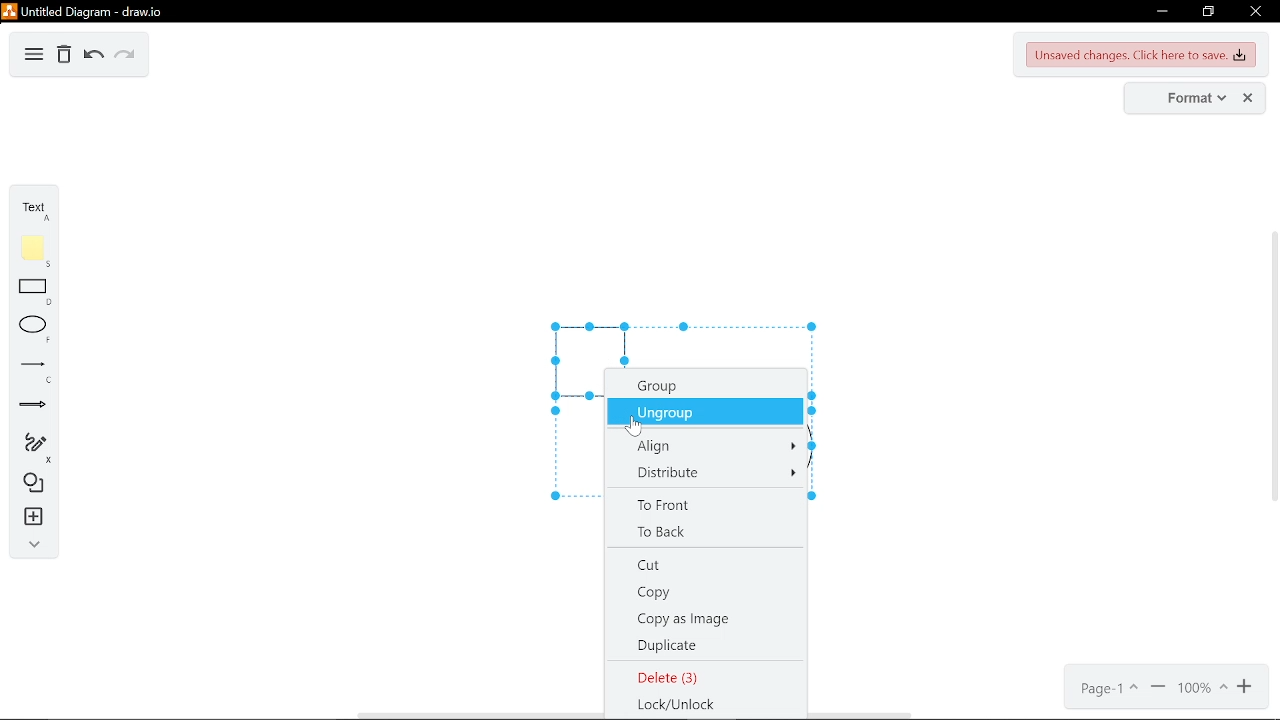 This screenshot has height=720, width=1280. Describe the element at coordinates (1246, 689) in the screenshot. I see `zoom in` at that location.